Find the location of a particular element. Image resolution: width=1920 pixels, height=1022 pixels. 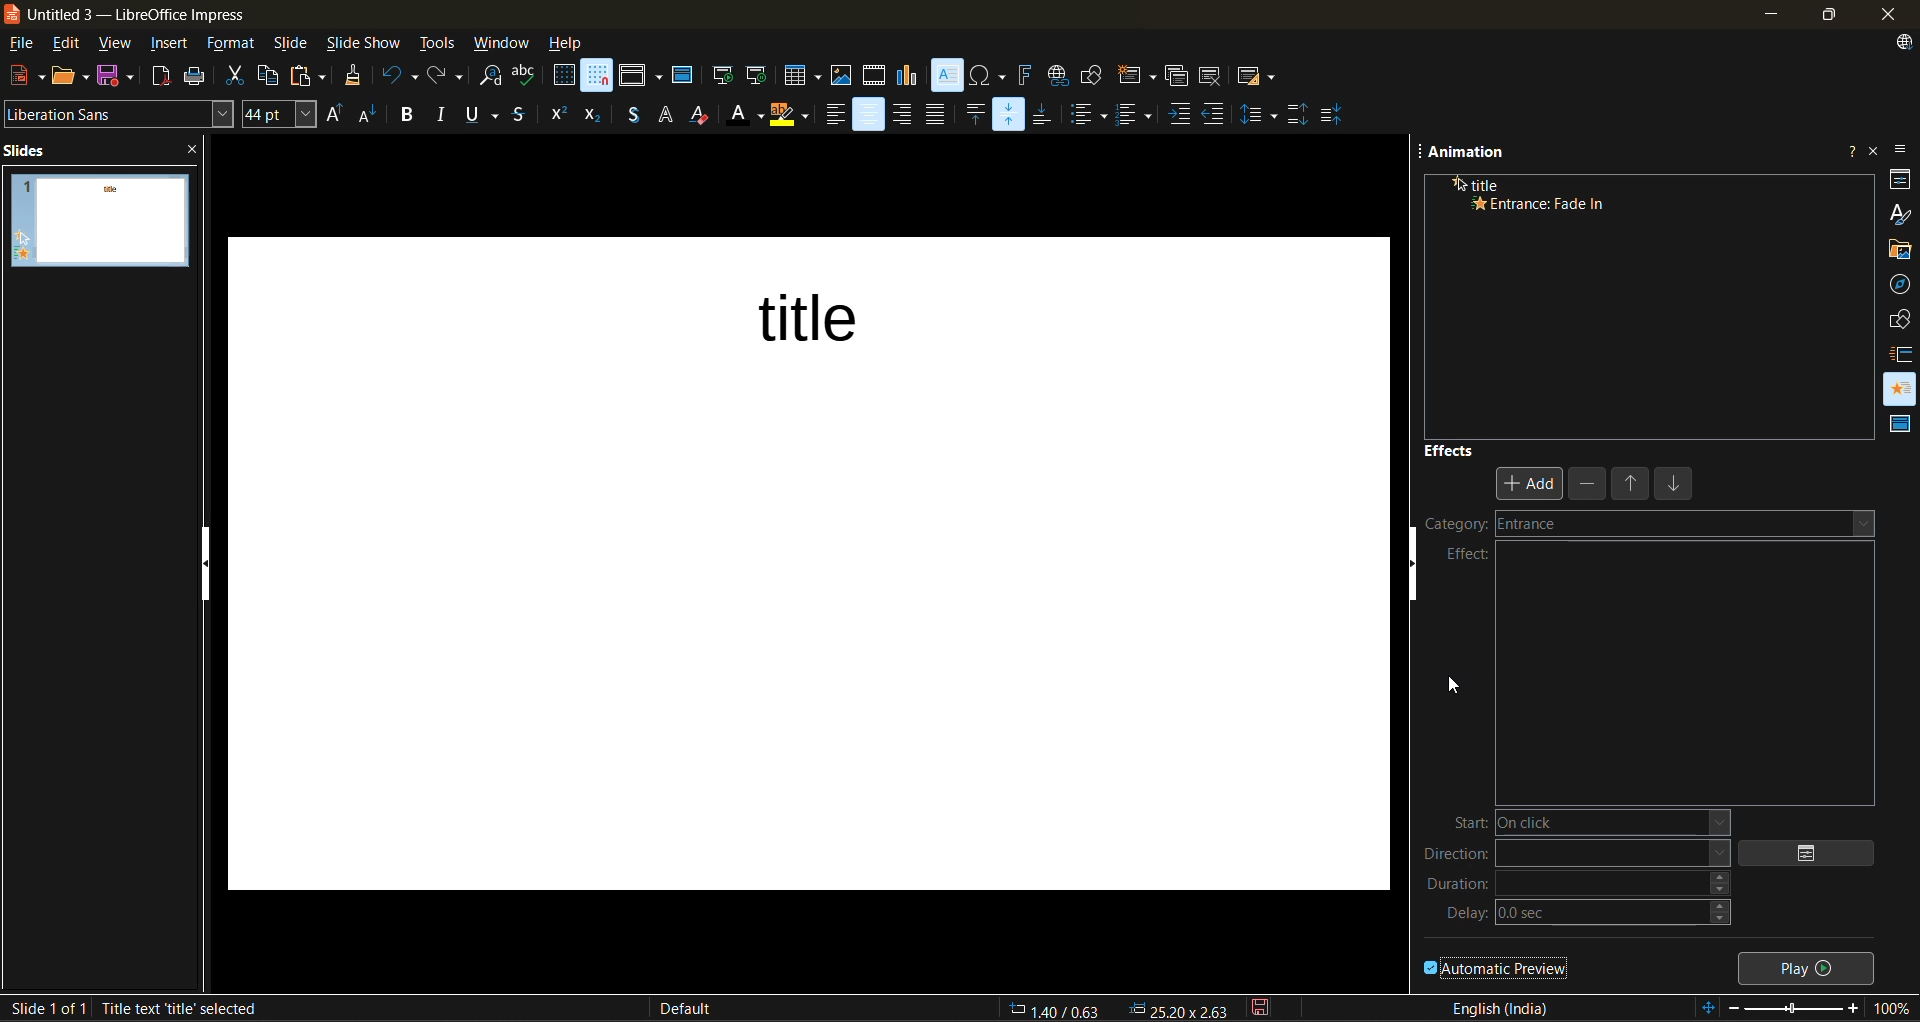

toggle ordered list is located at coordinates (1138, 114).